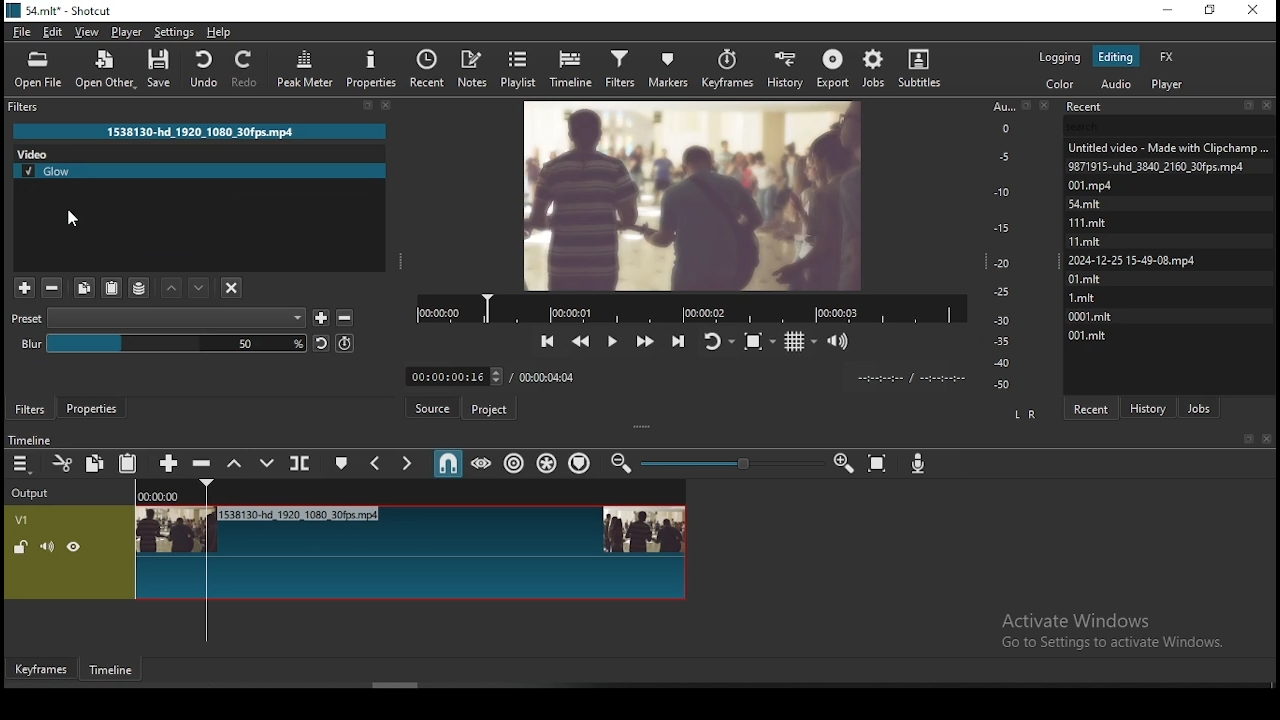  Describe the element at coordinates (23, 466) in the screenshot. I see `timeline menu` at that location.